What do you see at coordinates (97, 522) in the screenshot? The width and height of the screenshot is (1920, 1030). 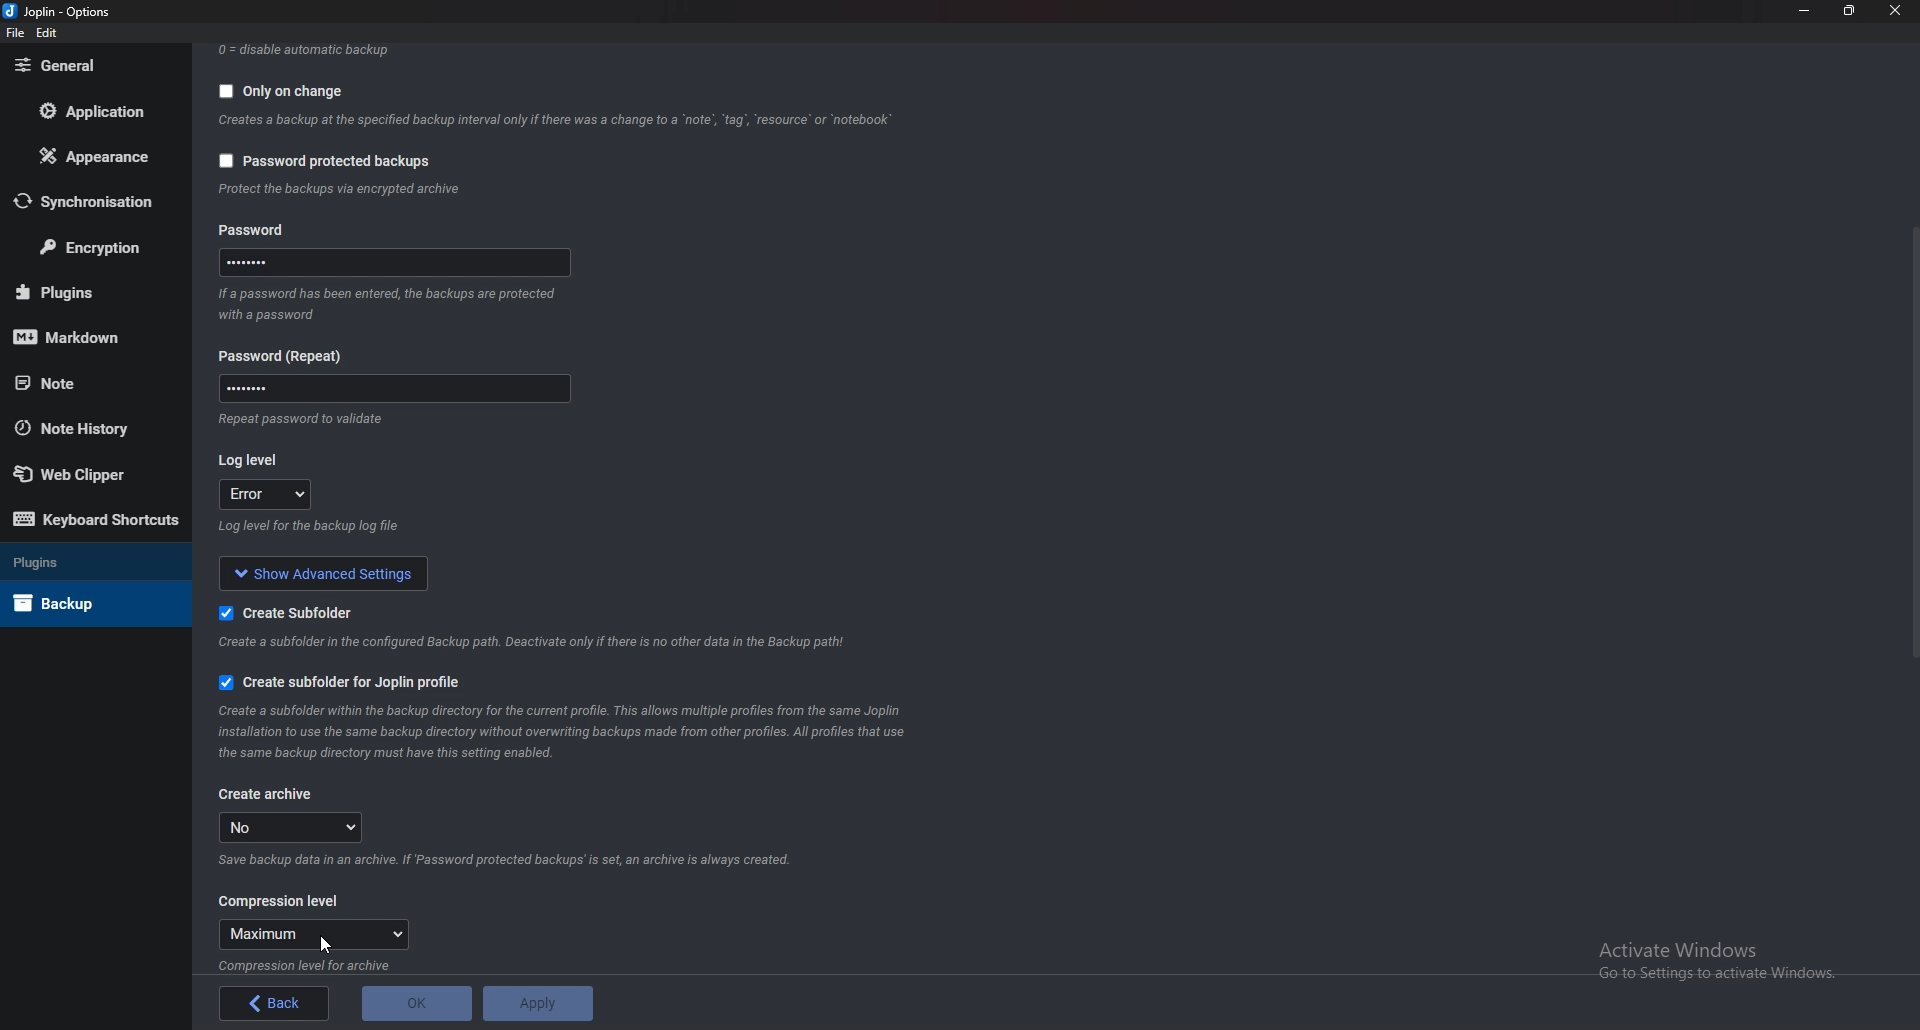 I see `Keyboard shortcuts` at bounding box center [97, 522].